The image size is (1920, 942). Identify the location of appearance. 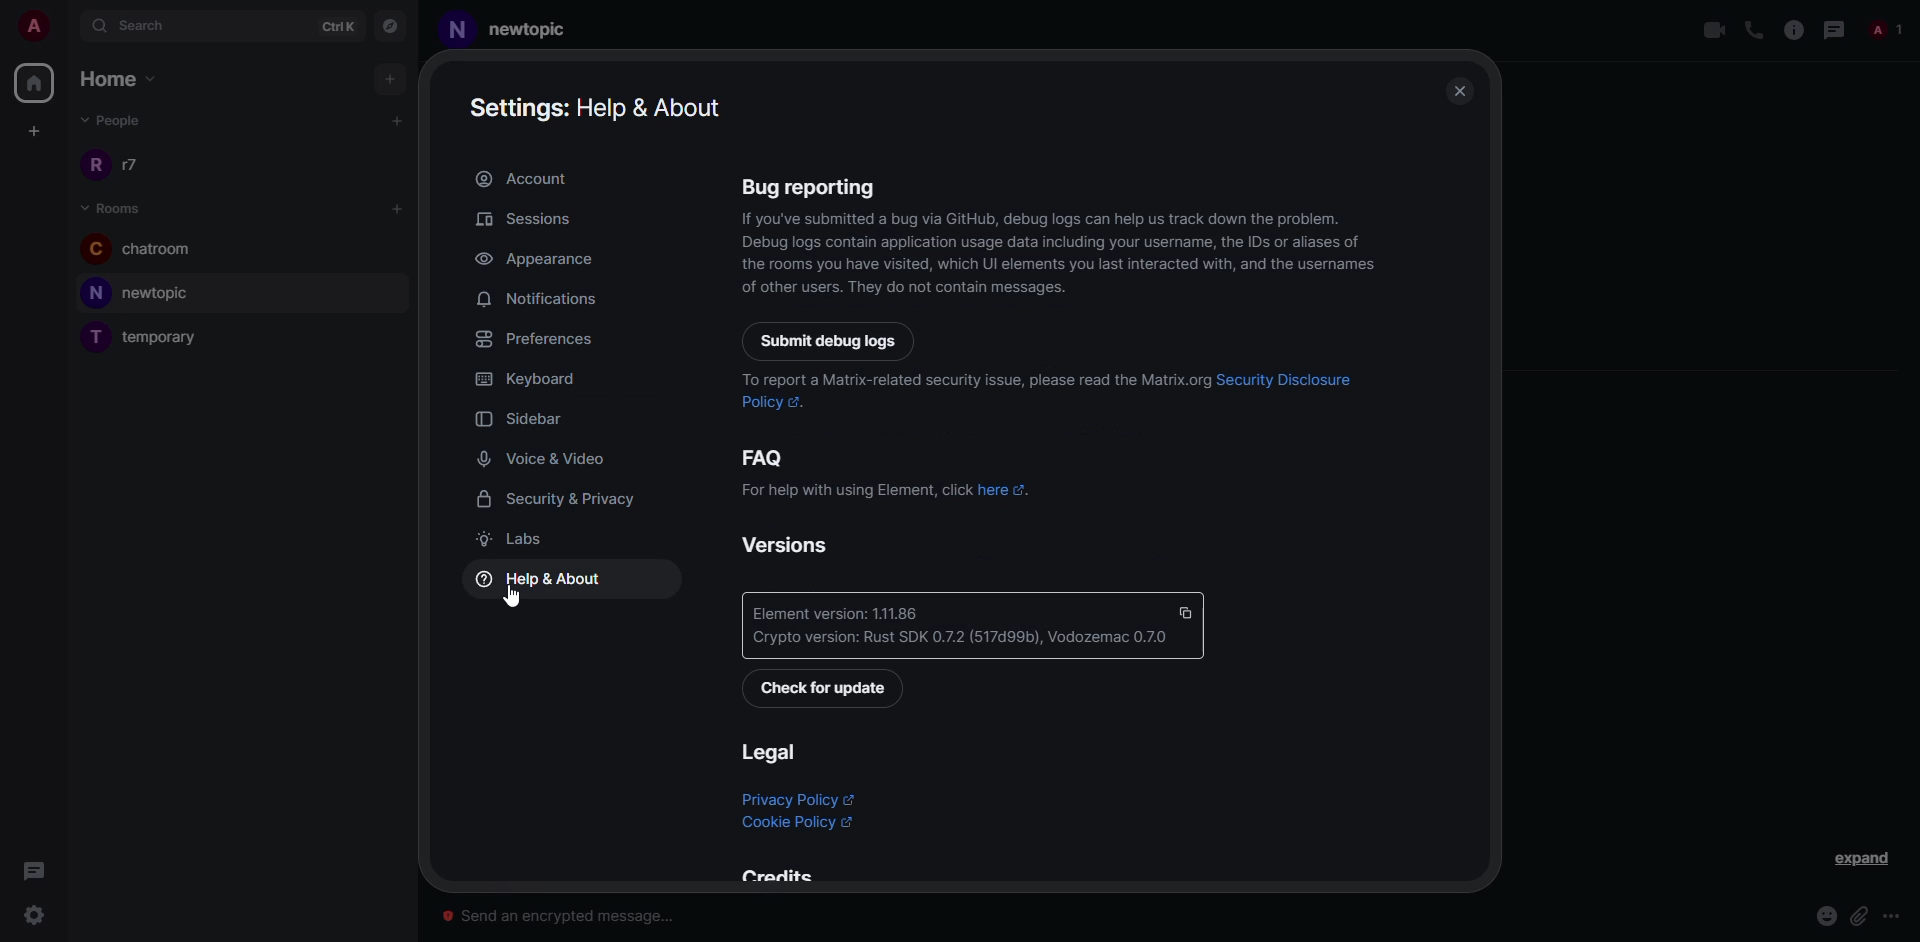
(537, 260).